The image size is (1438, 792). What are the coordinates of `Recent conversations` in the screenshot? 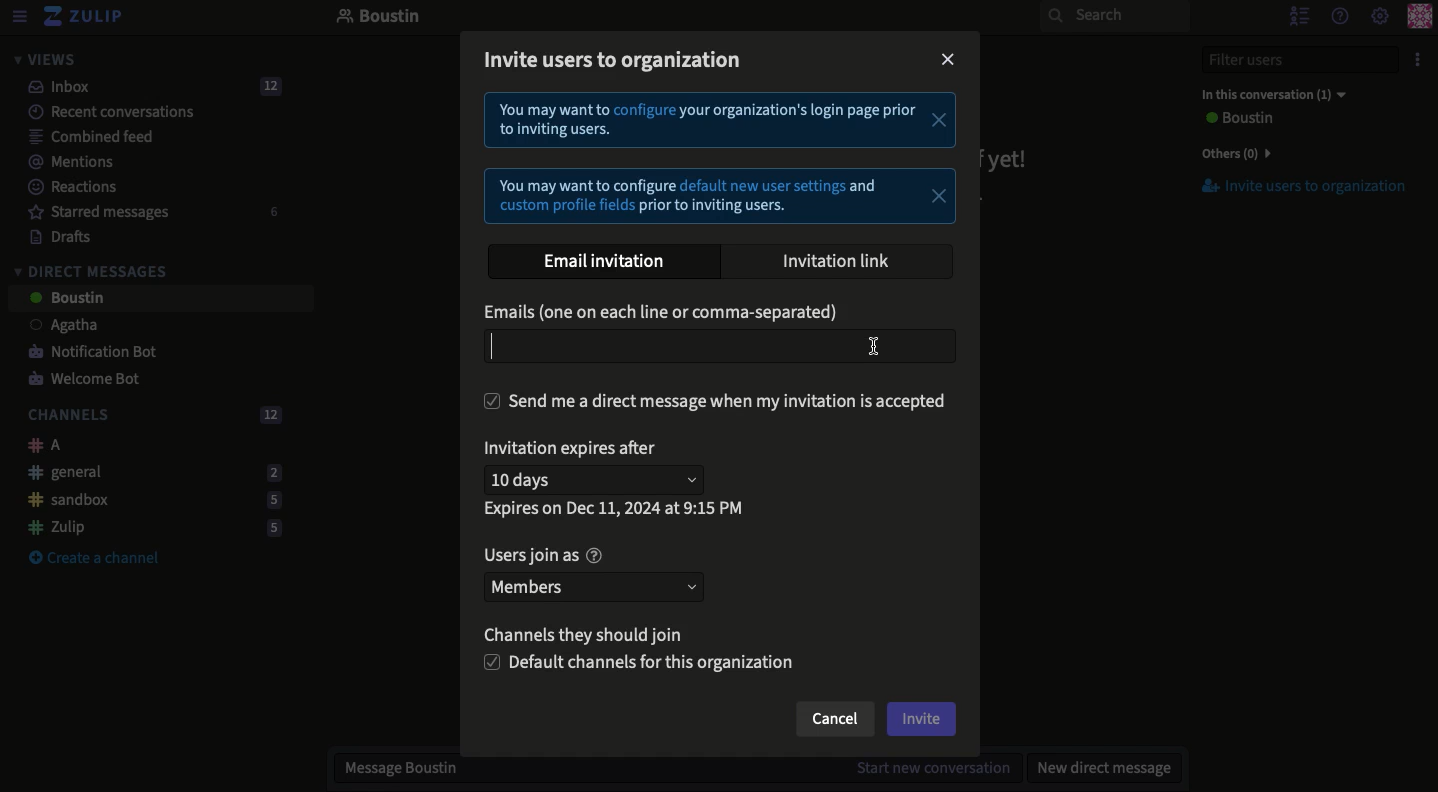 It's located at (99, 111).